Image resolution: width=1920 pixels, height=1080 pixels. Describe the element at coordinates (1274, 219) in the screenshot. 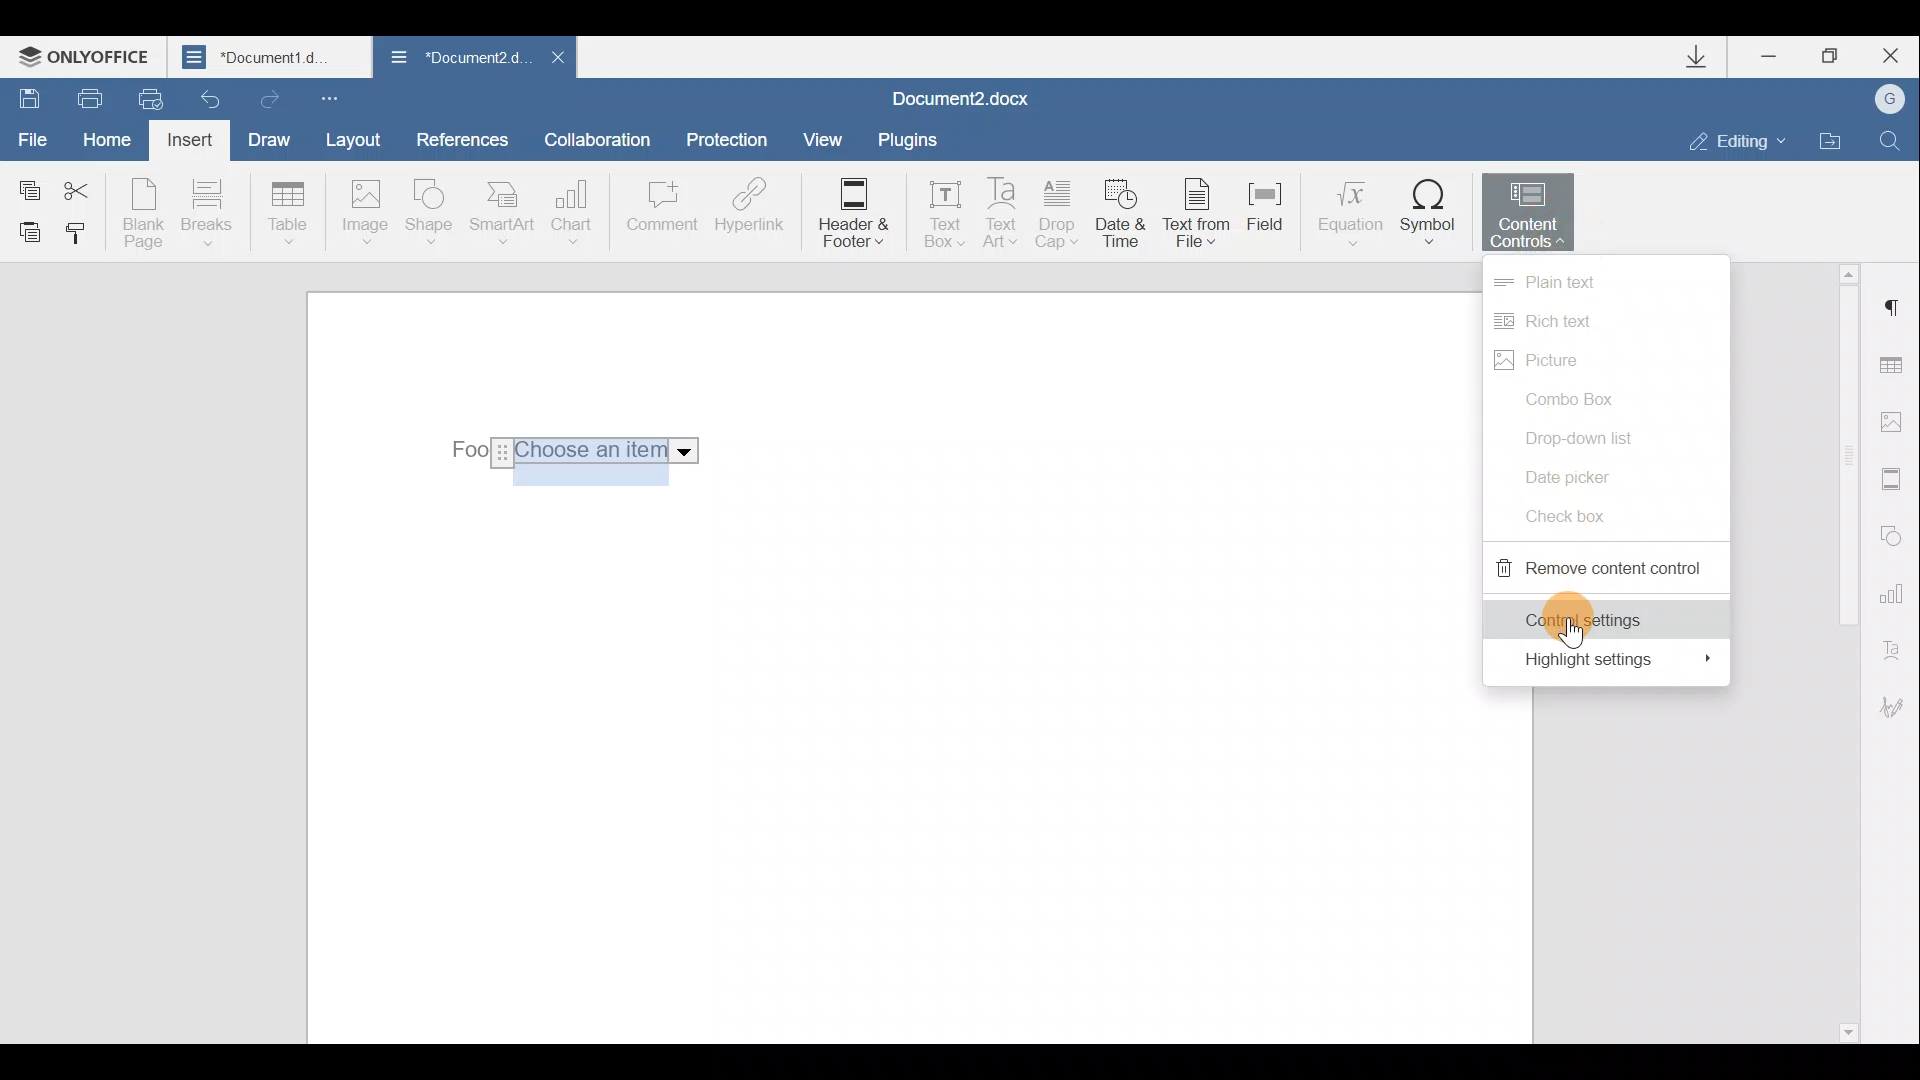

I see `Field` at that location.